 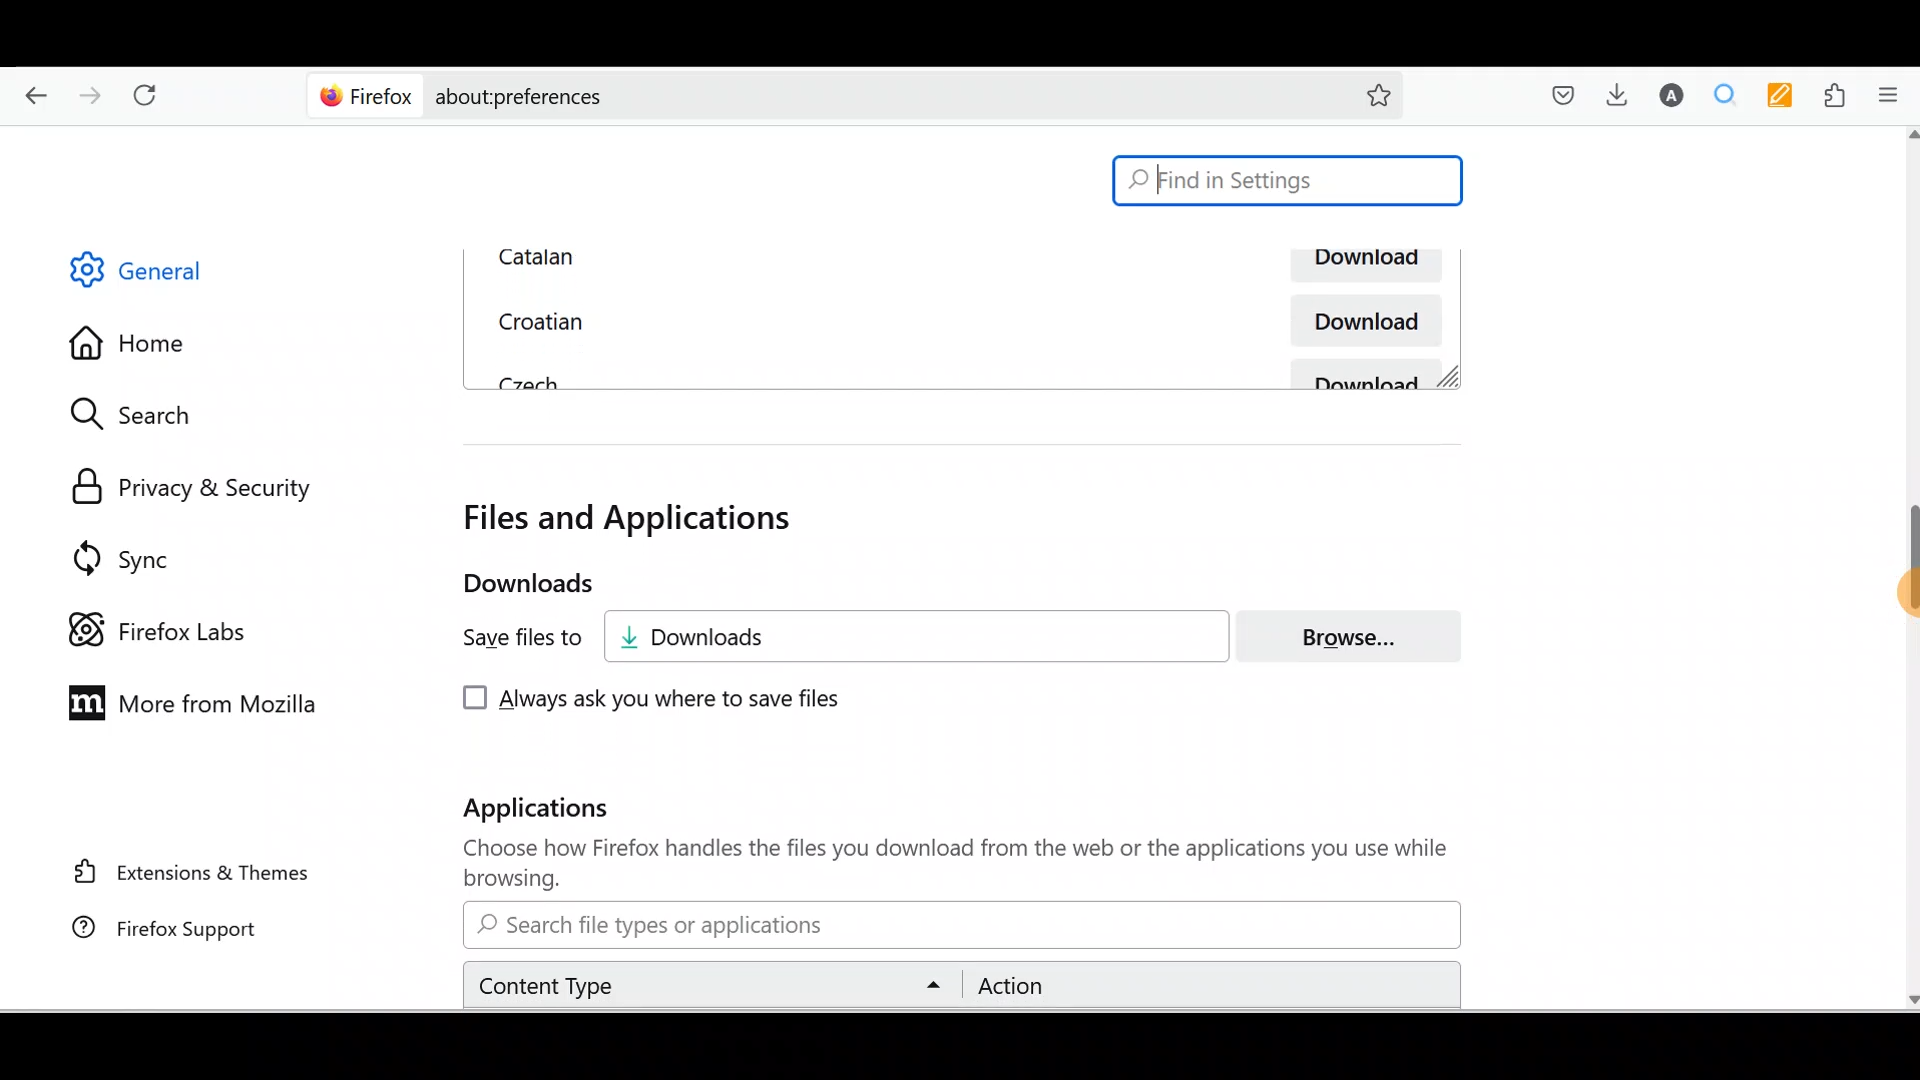 I want to click on Content type, so click(x=715, y=984).